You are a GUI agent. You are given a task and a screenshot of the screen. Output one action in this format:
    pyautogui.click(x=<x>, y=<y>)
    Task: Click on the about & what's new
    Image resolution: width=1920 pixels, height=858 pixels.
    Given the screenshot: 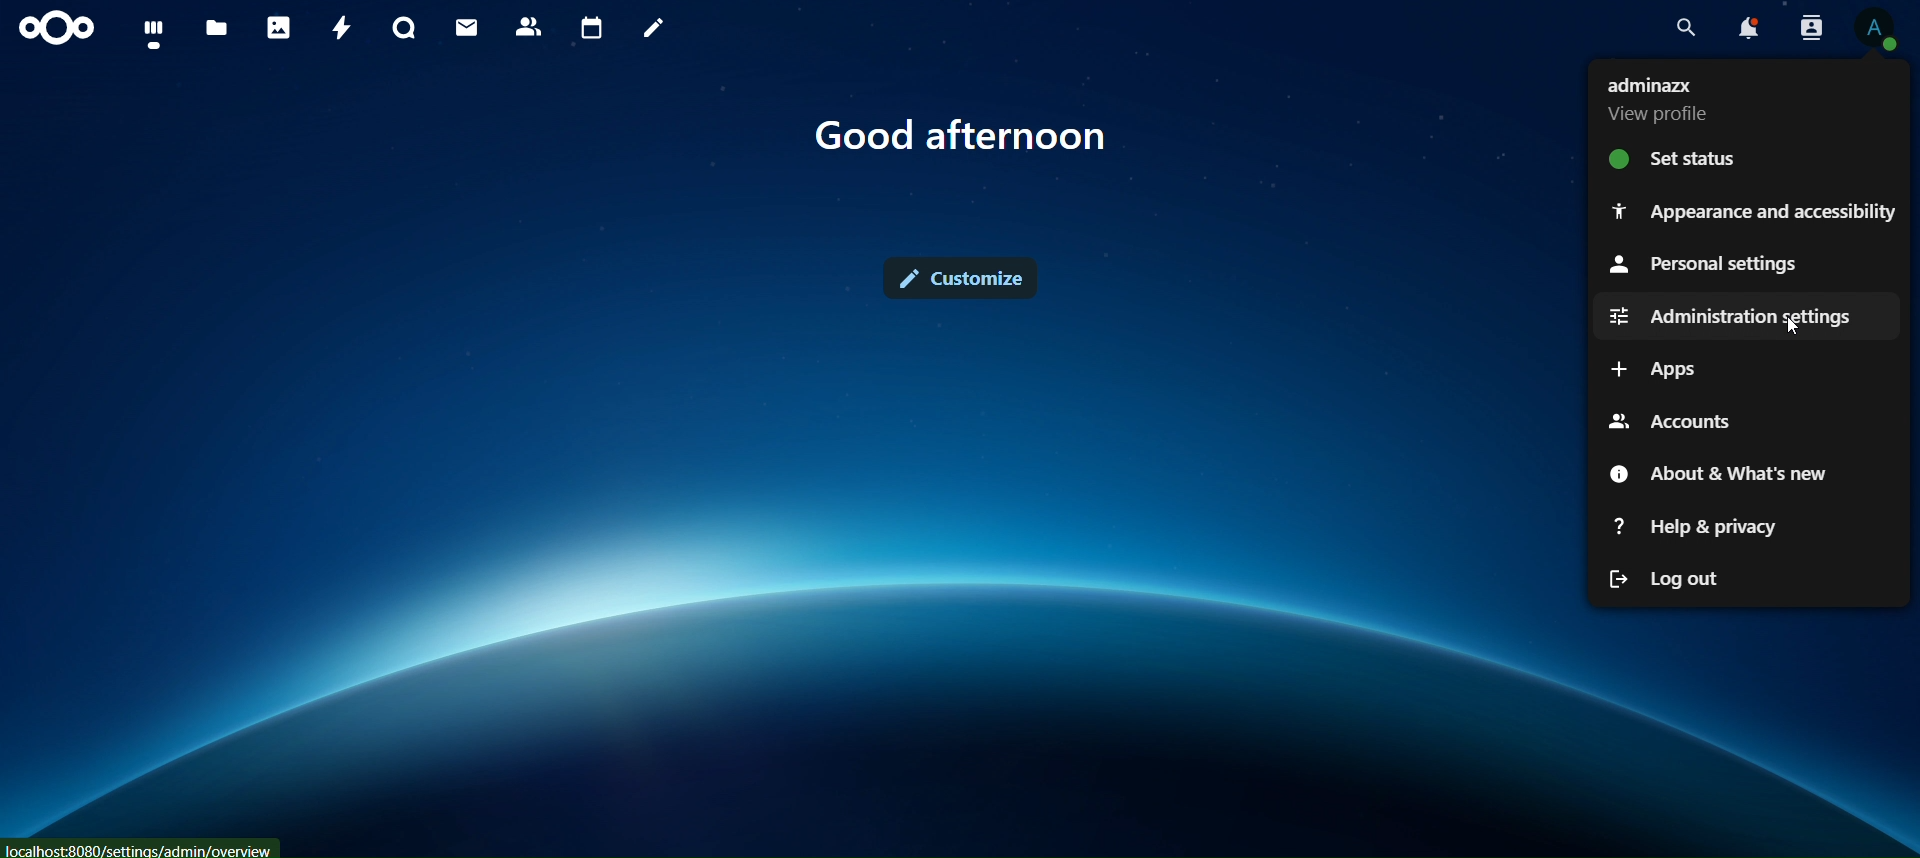 What is the action you would take?
    pyautogui.click(x=1732, y=473)
    